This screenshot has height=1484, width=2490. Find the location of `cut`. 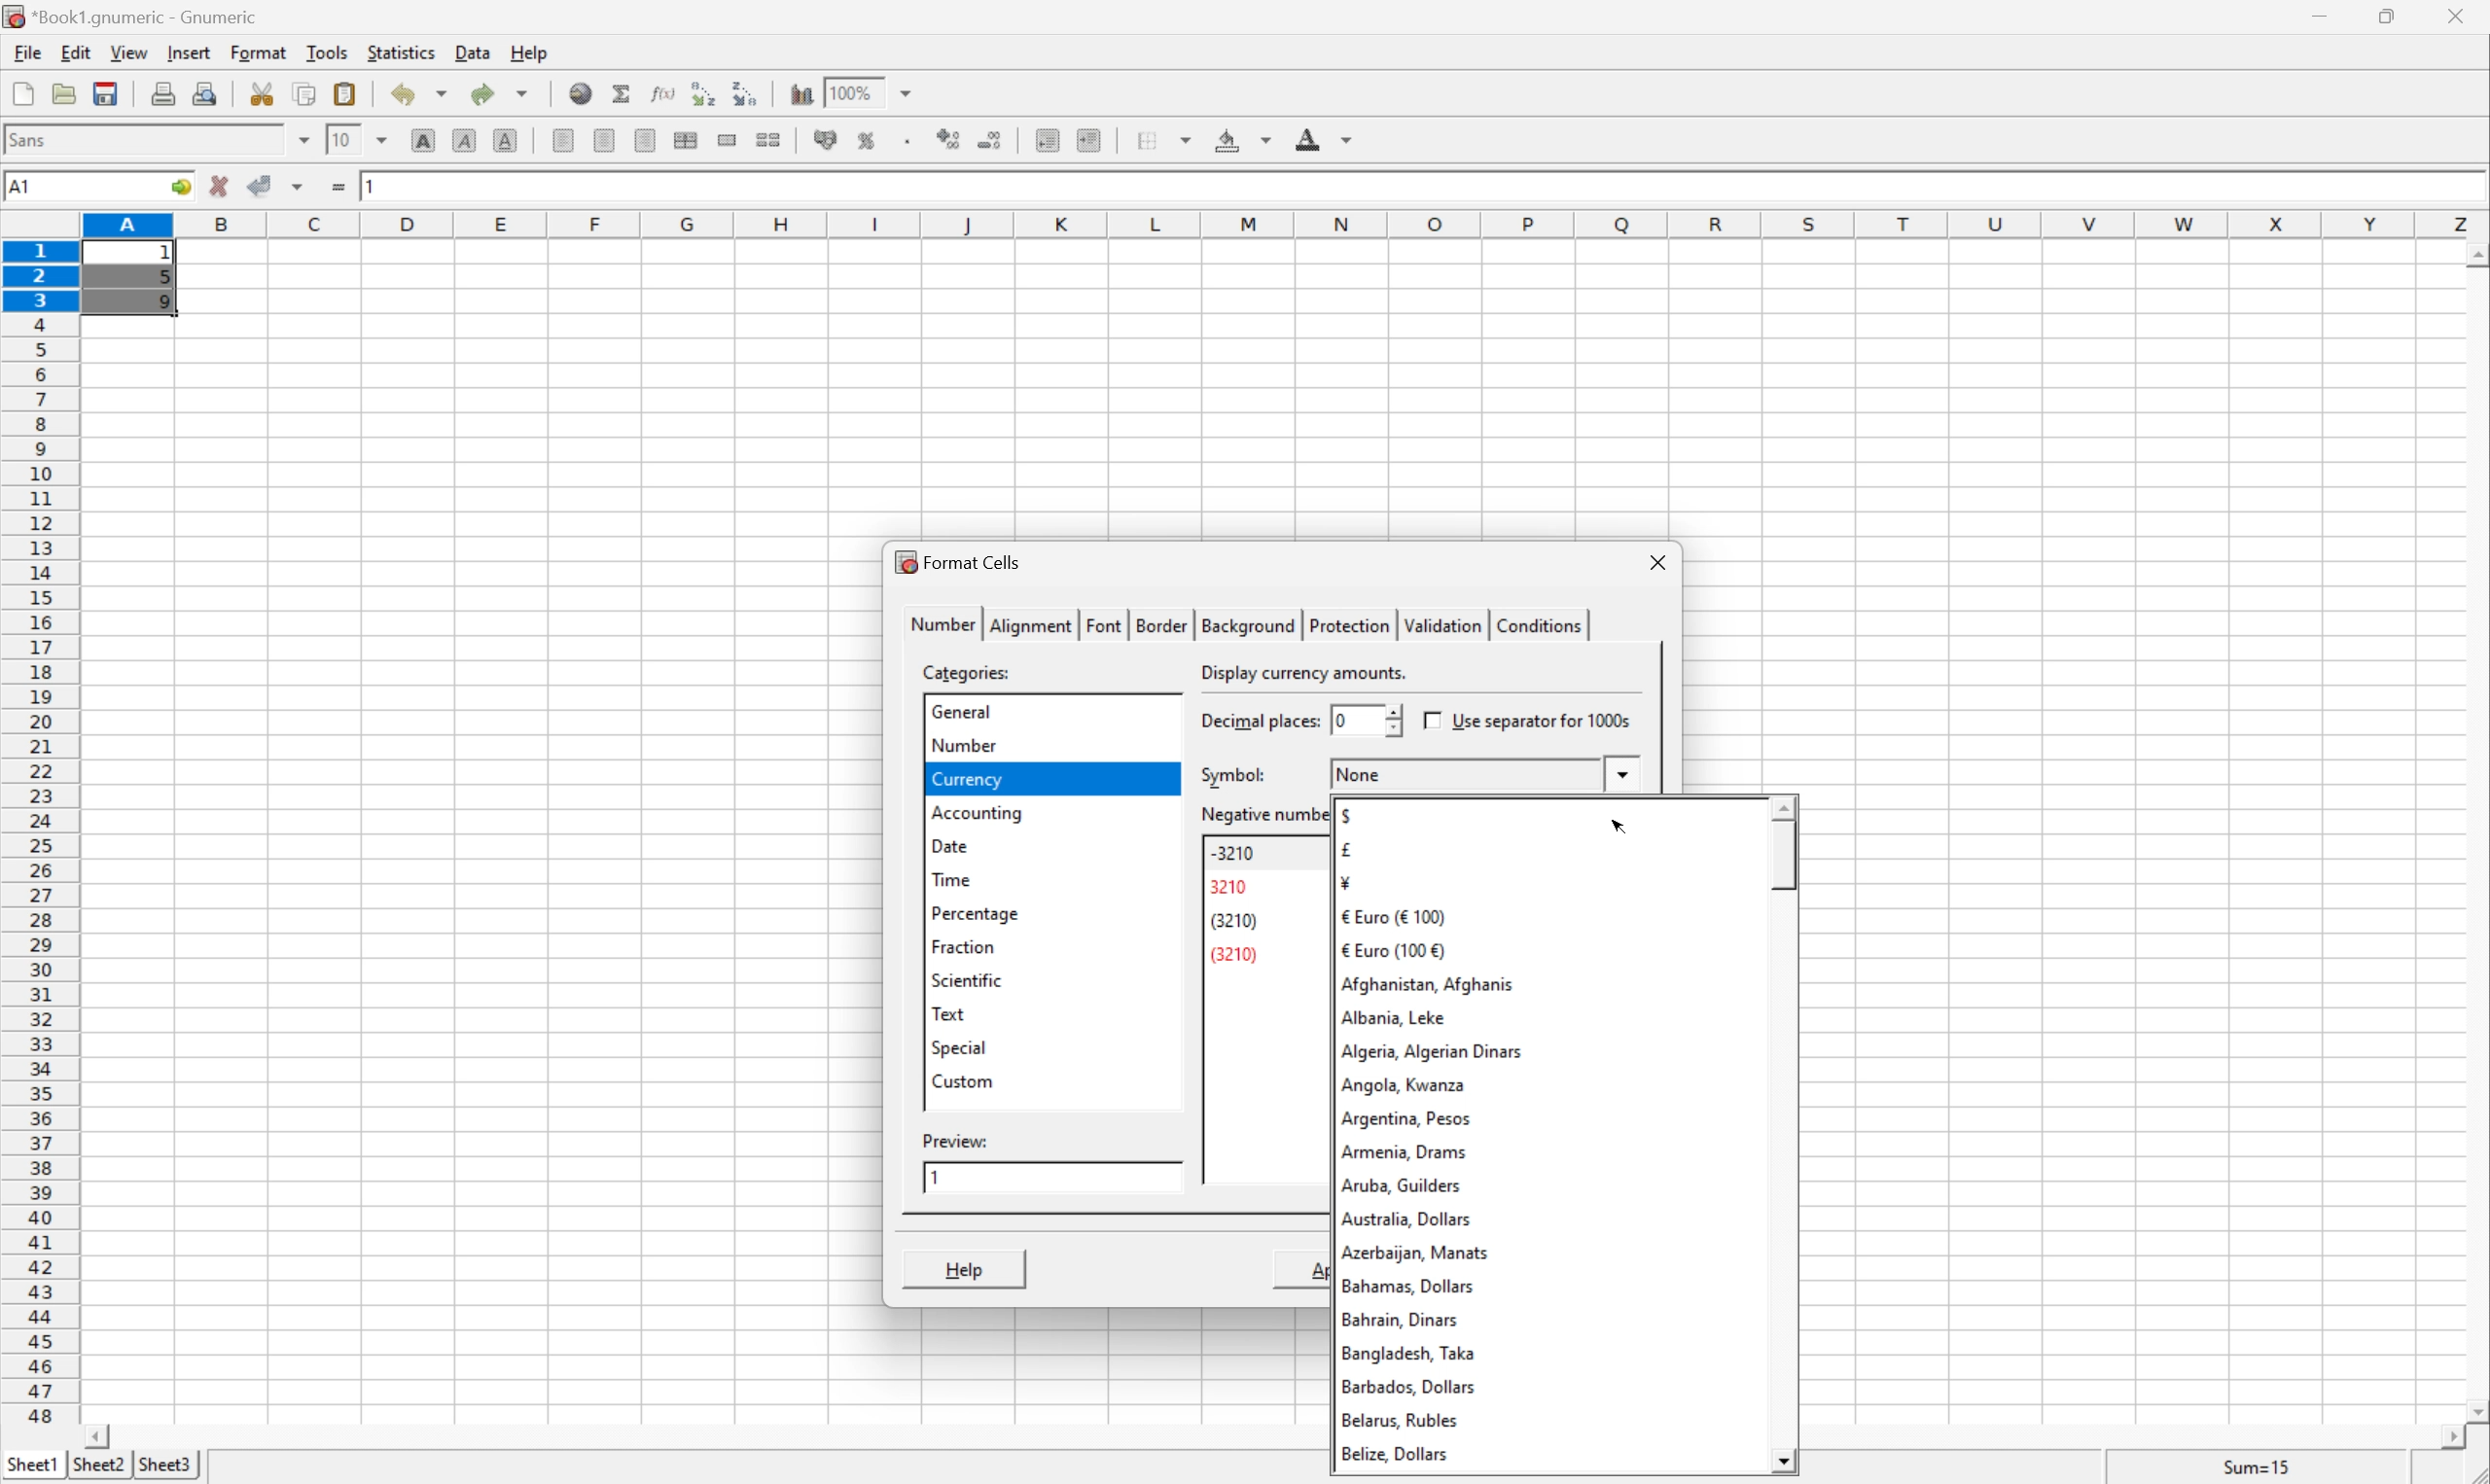

cut is located at coordinates (262, 92).